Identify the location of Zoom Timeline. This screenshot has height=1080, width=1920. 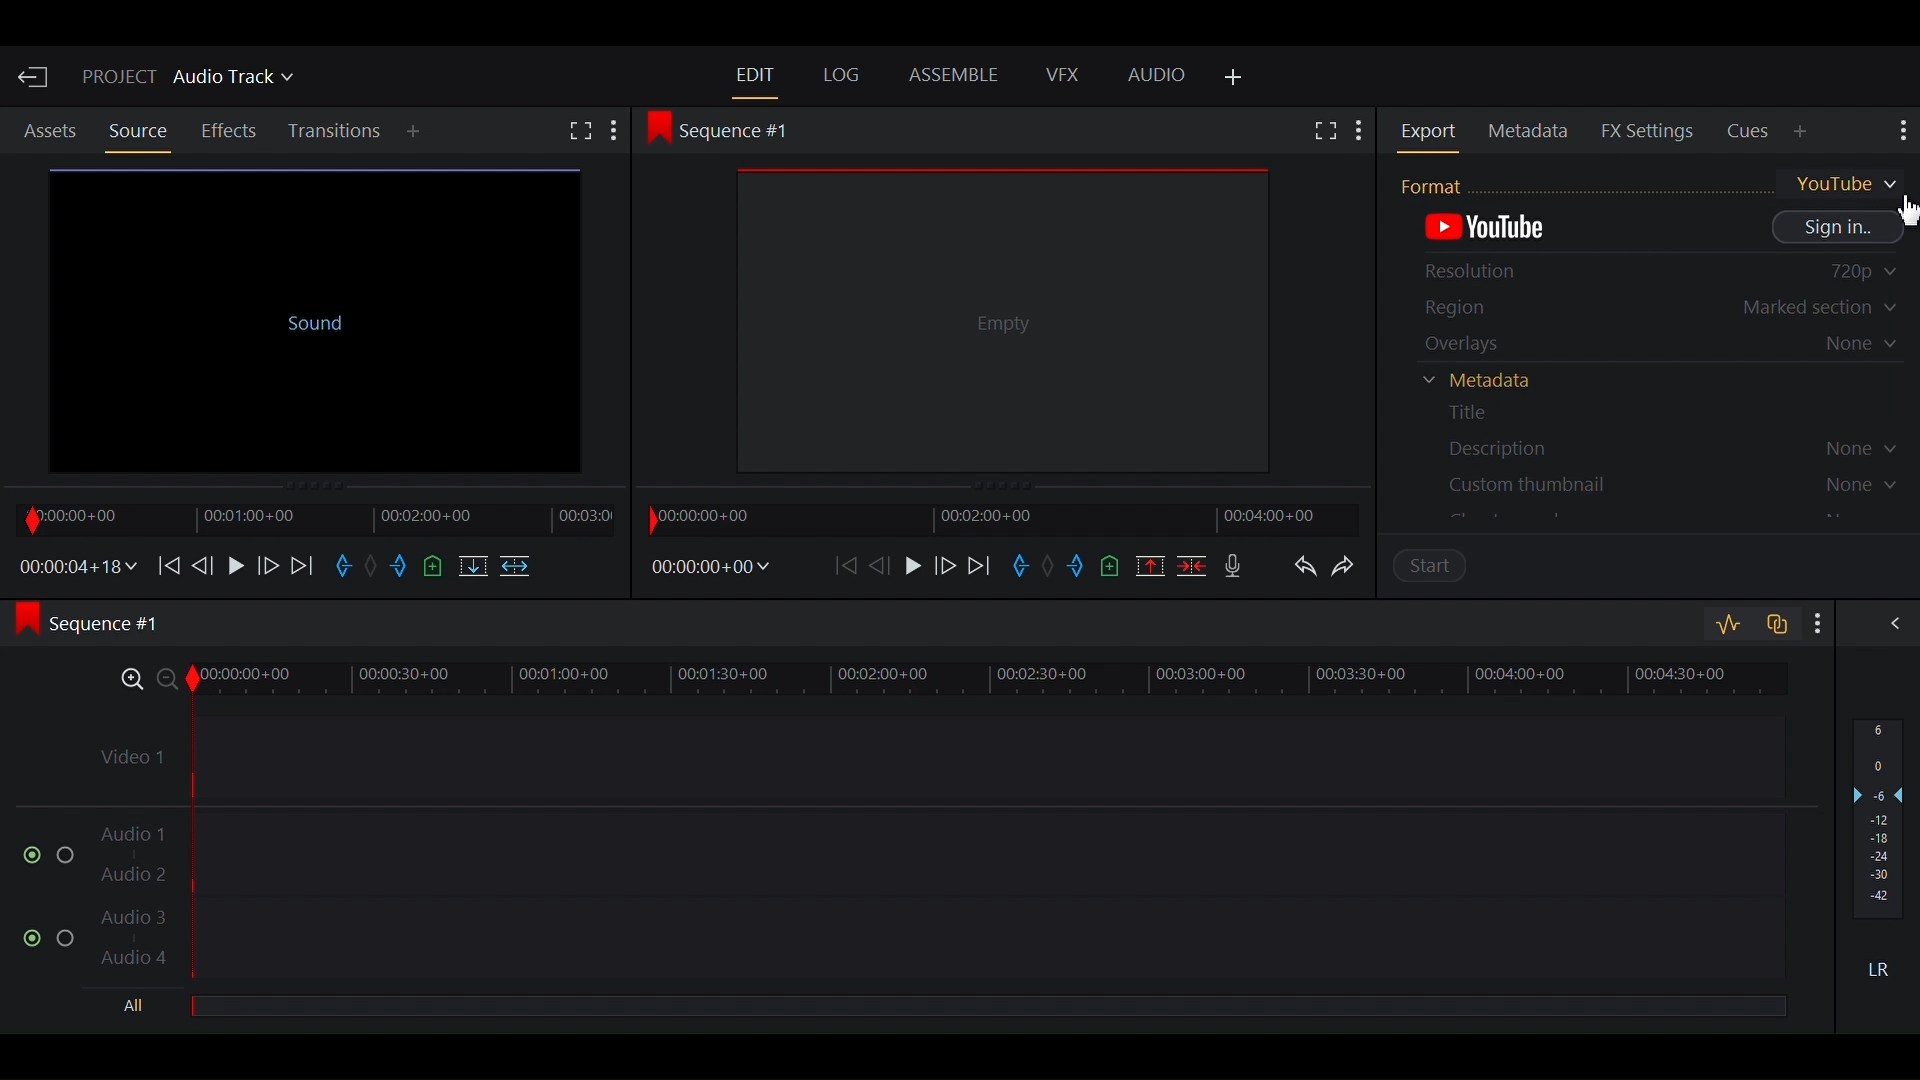
(940, 676).